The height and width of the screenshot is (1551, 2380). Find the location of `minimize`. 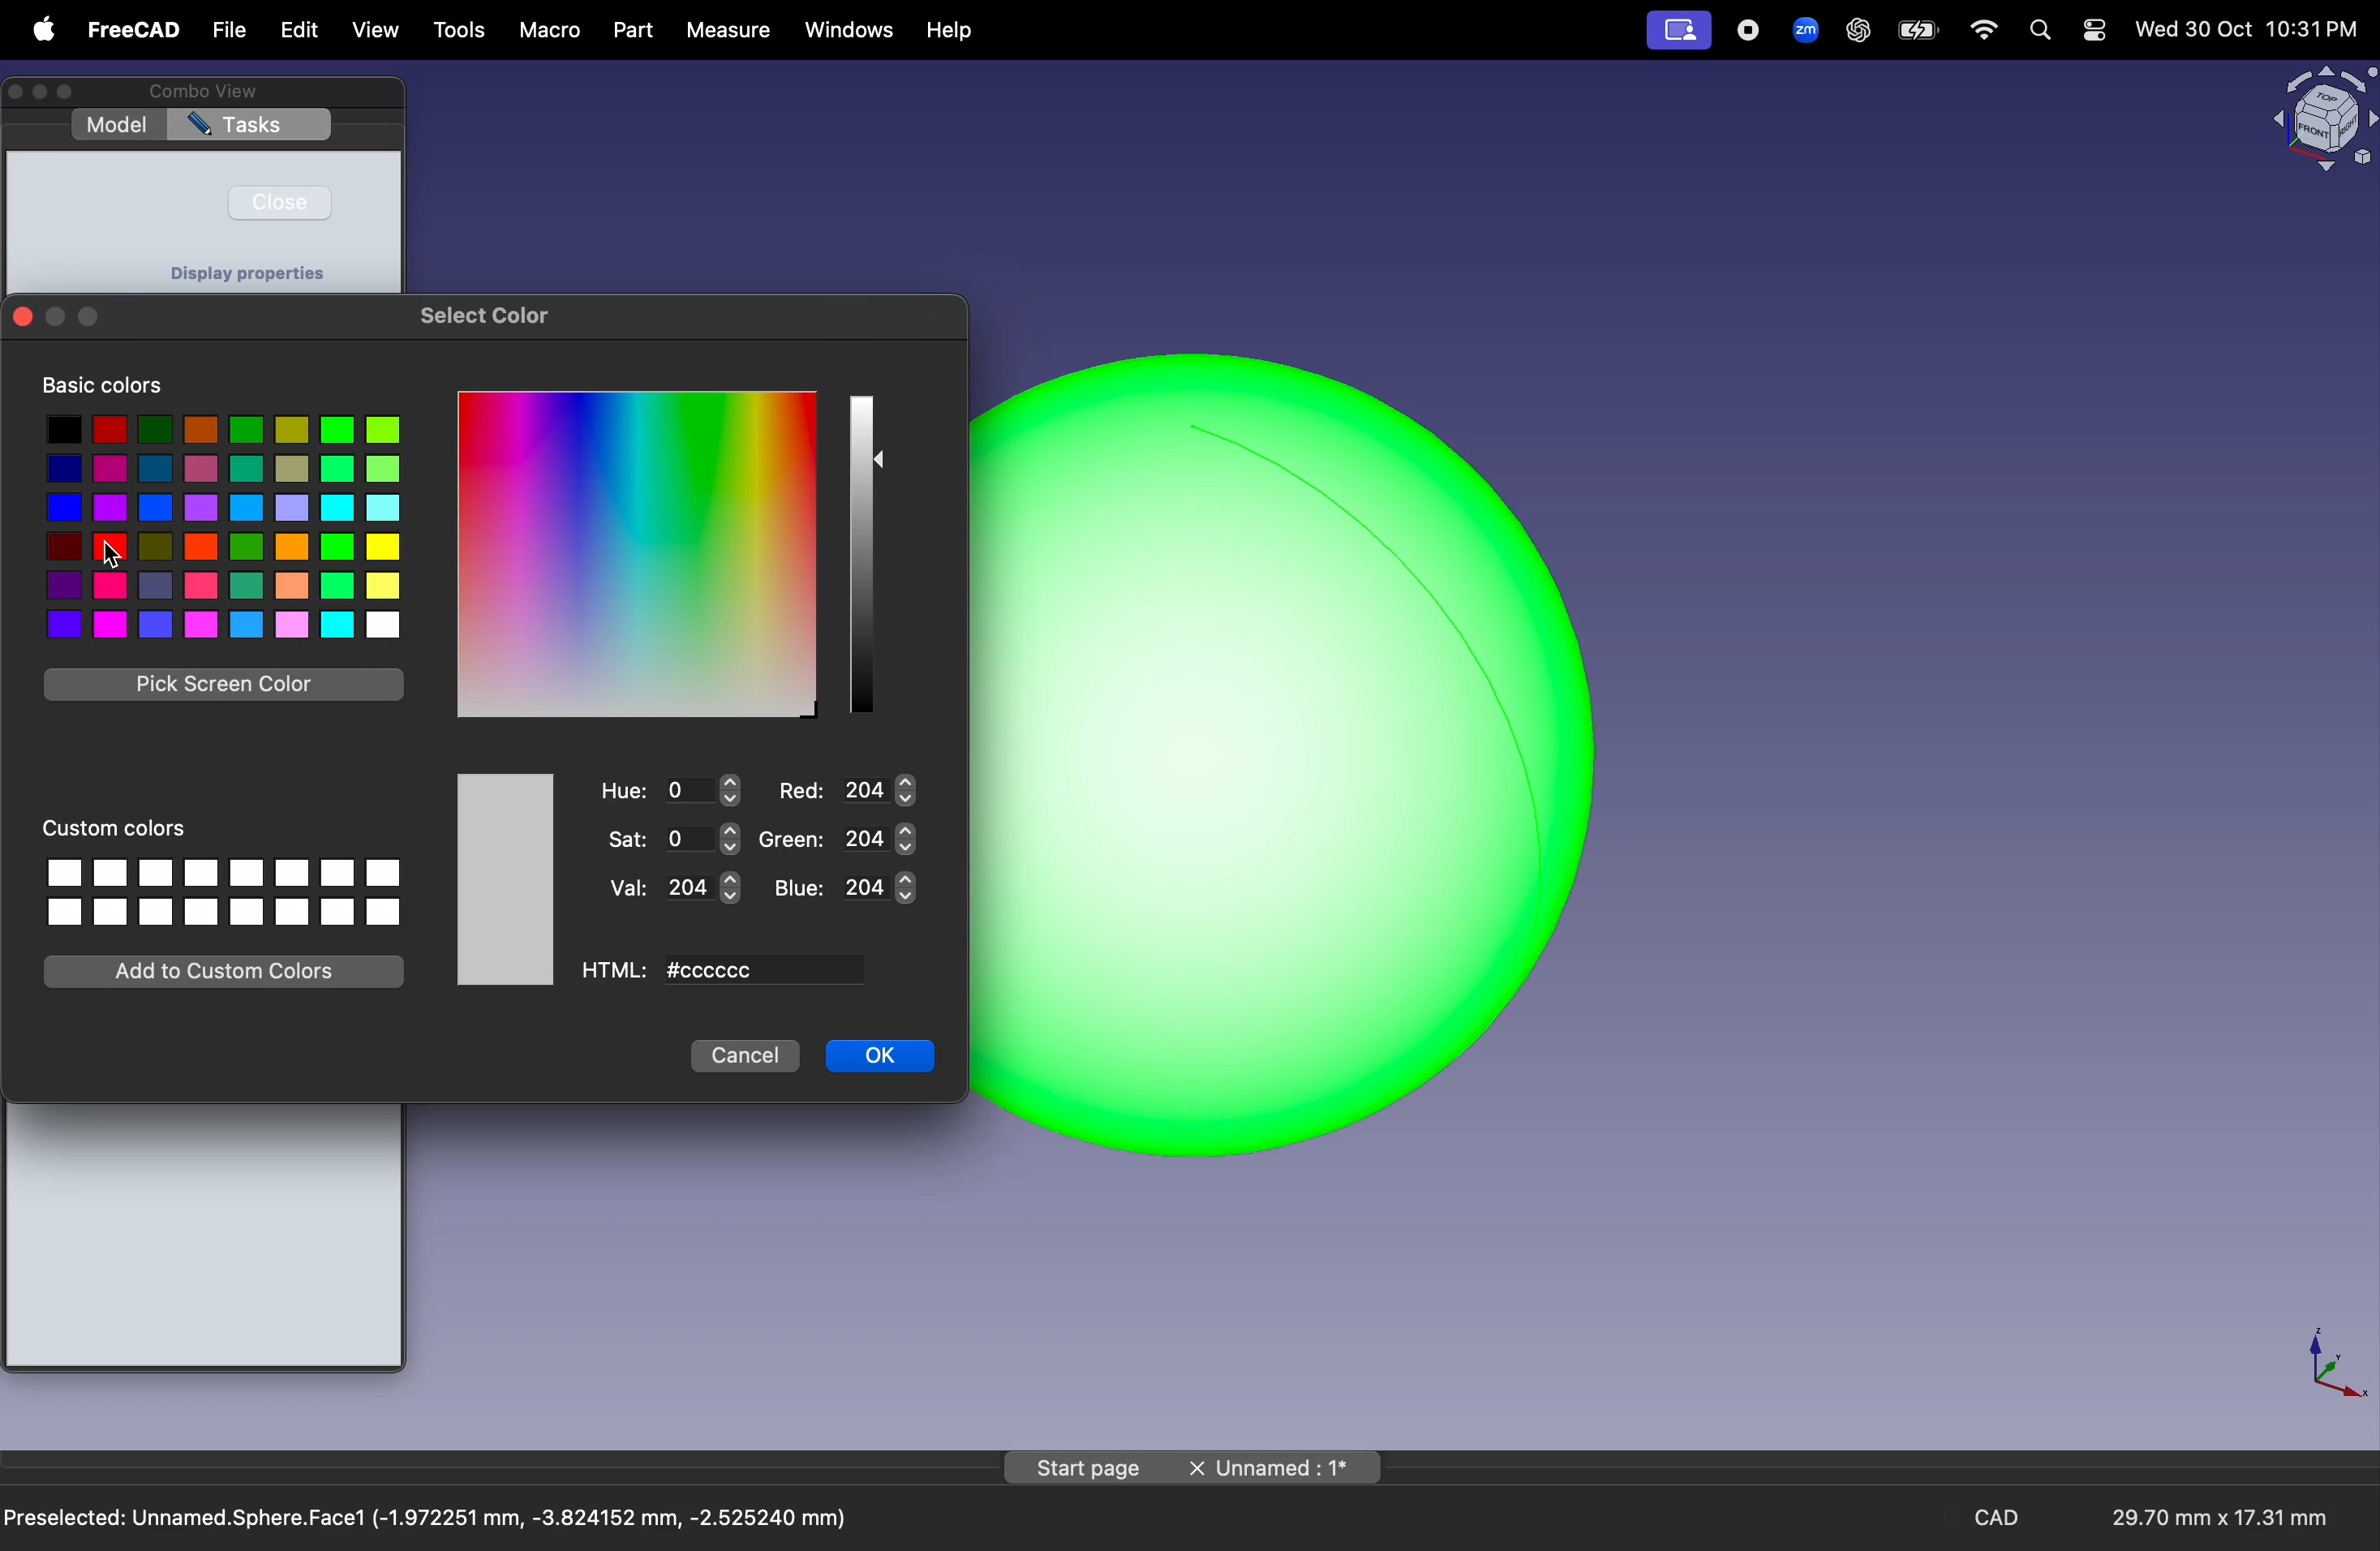

minimize is located at coordinates (56, 318).